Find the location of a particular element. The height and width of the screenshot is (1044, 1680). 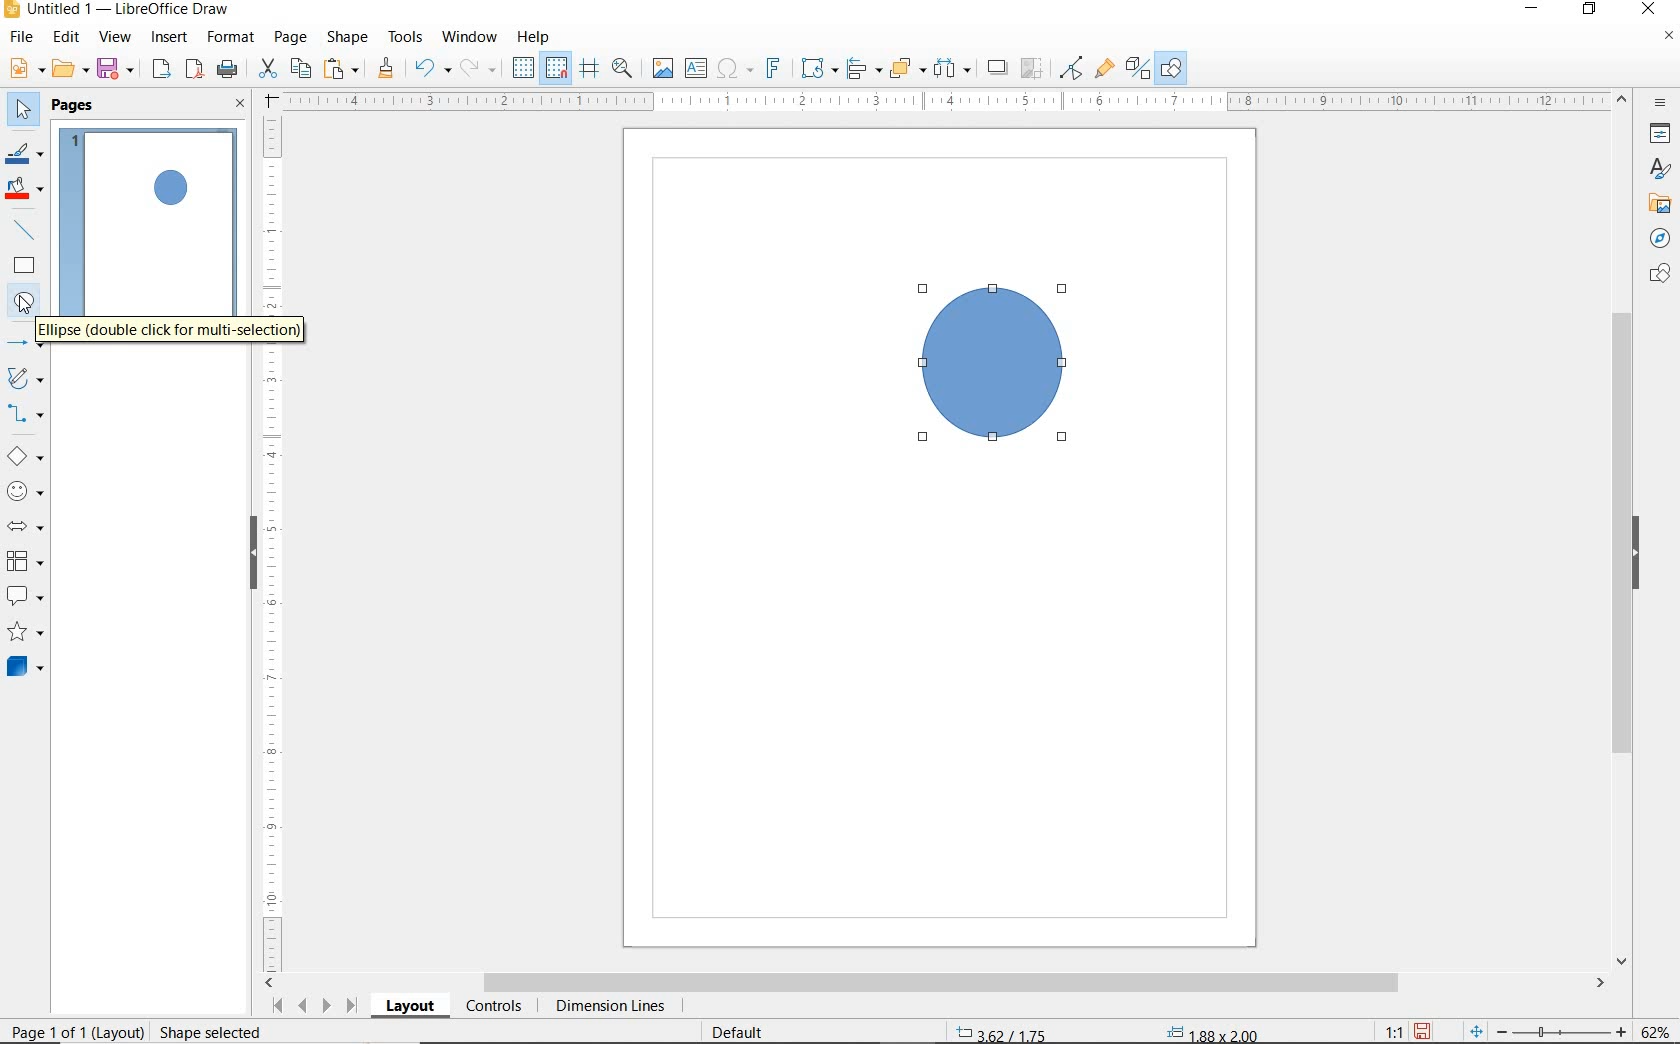

ELLIPSE is located at coordinates (183, 334).